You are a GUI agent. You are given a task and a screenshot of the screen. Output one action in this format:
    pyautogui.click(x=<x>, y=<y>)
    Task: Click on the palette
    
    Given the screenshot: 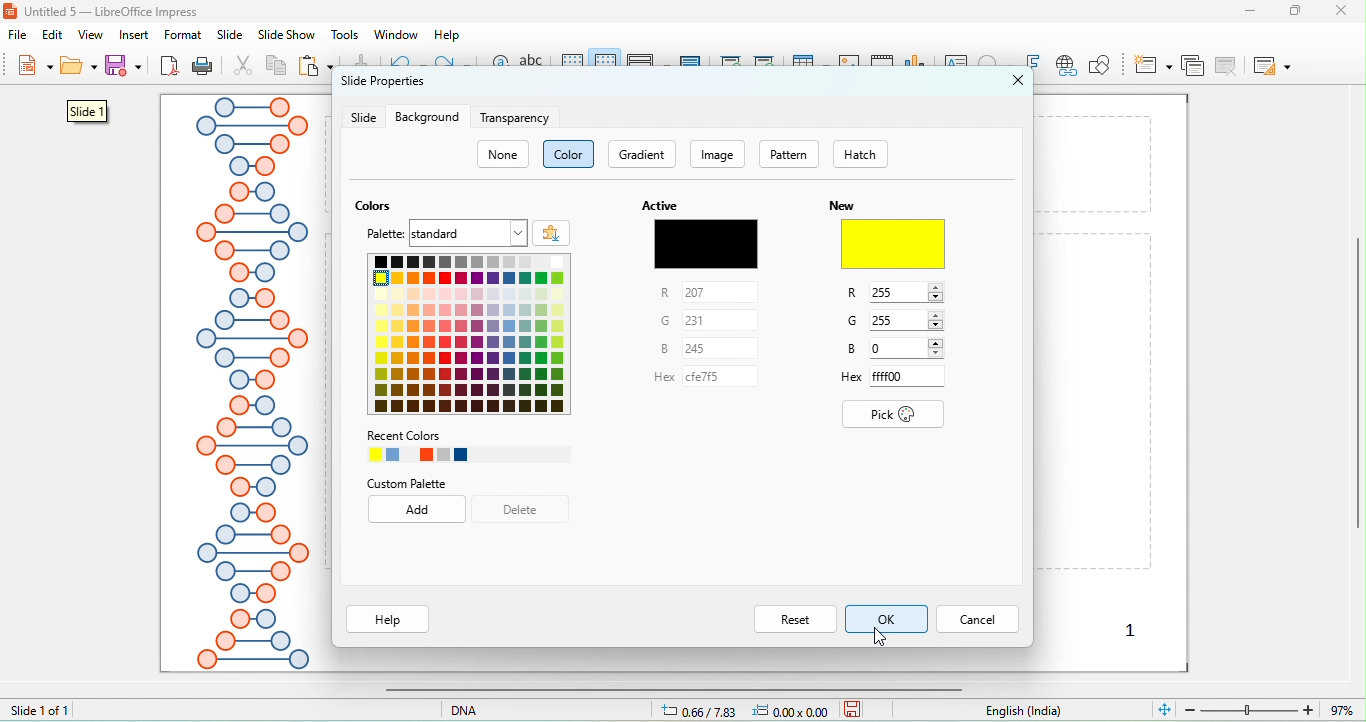 What is the action you would take?
    pyautogui.click(x=387, y=235)
    